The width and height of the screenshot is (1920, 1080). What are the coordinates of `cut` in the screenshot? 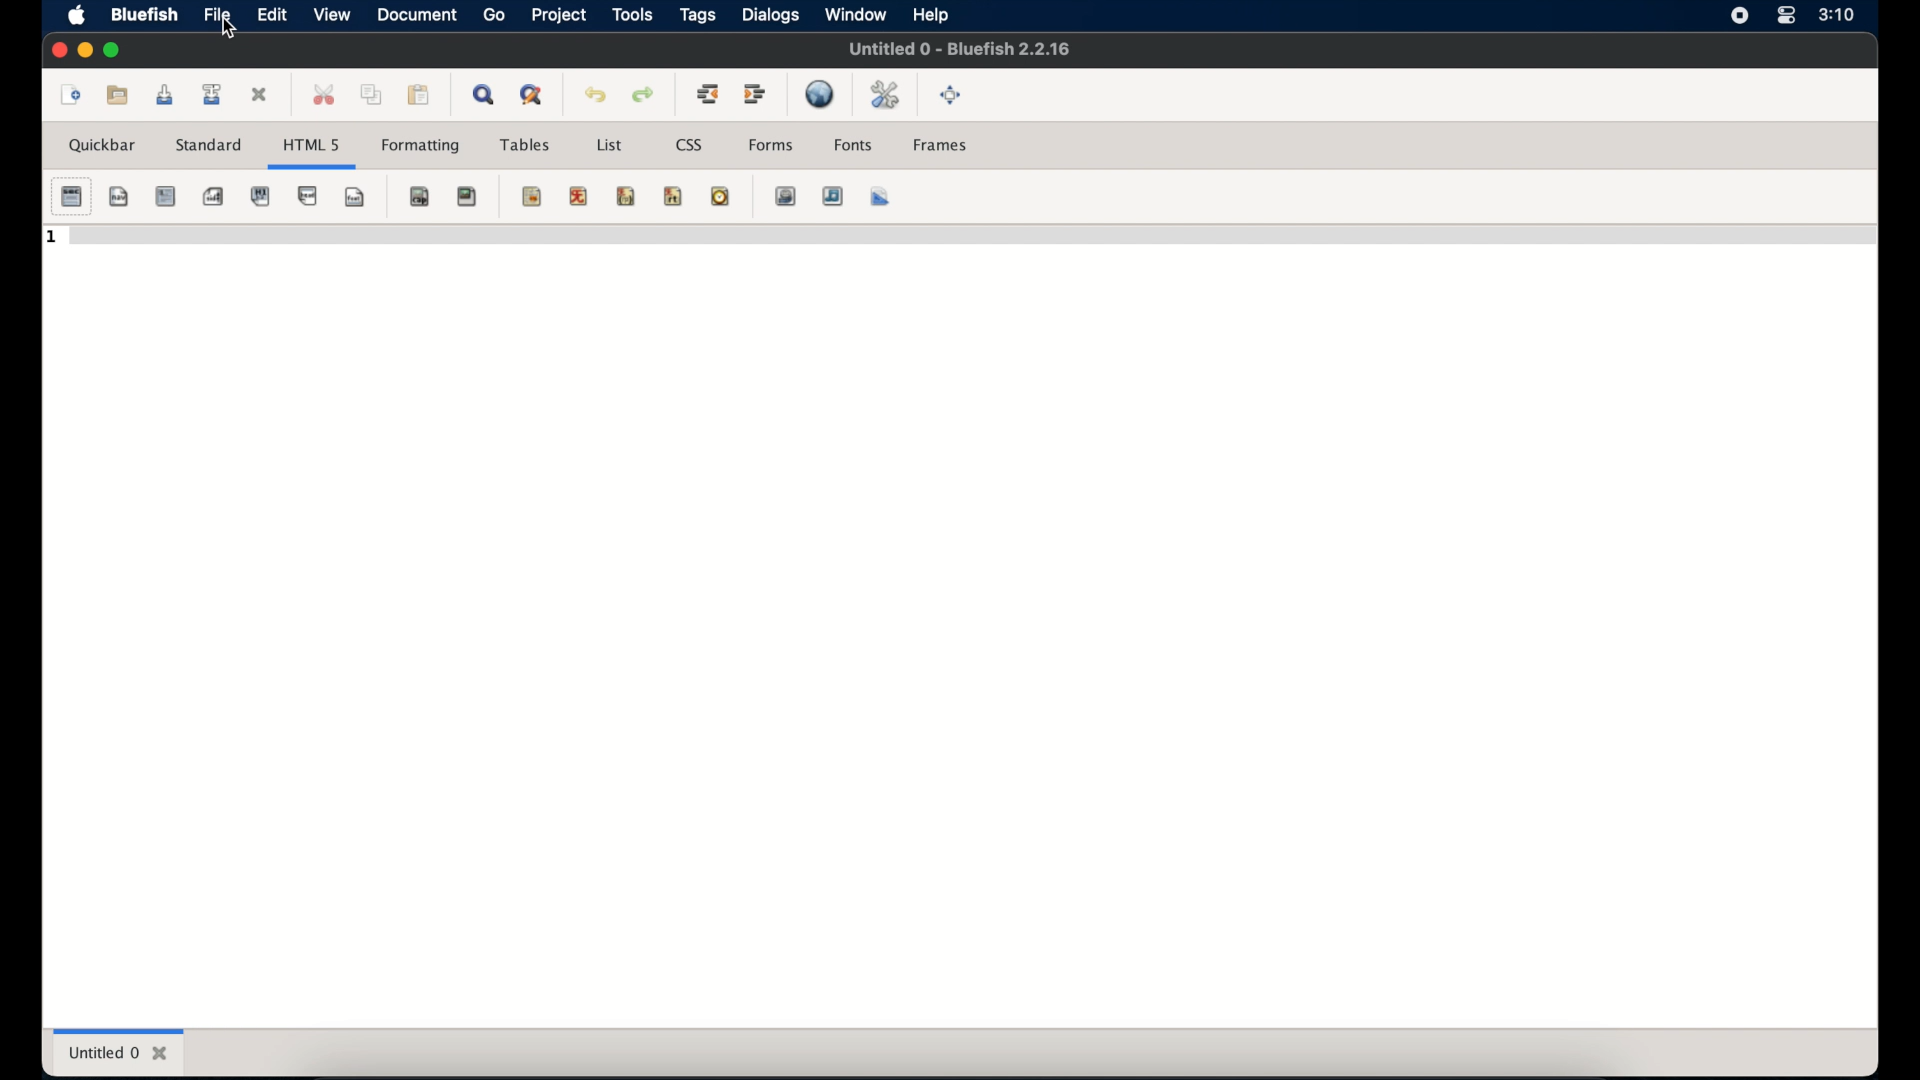 It's located at (324, 94).